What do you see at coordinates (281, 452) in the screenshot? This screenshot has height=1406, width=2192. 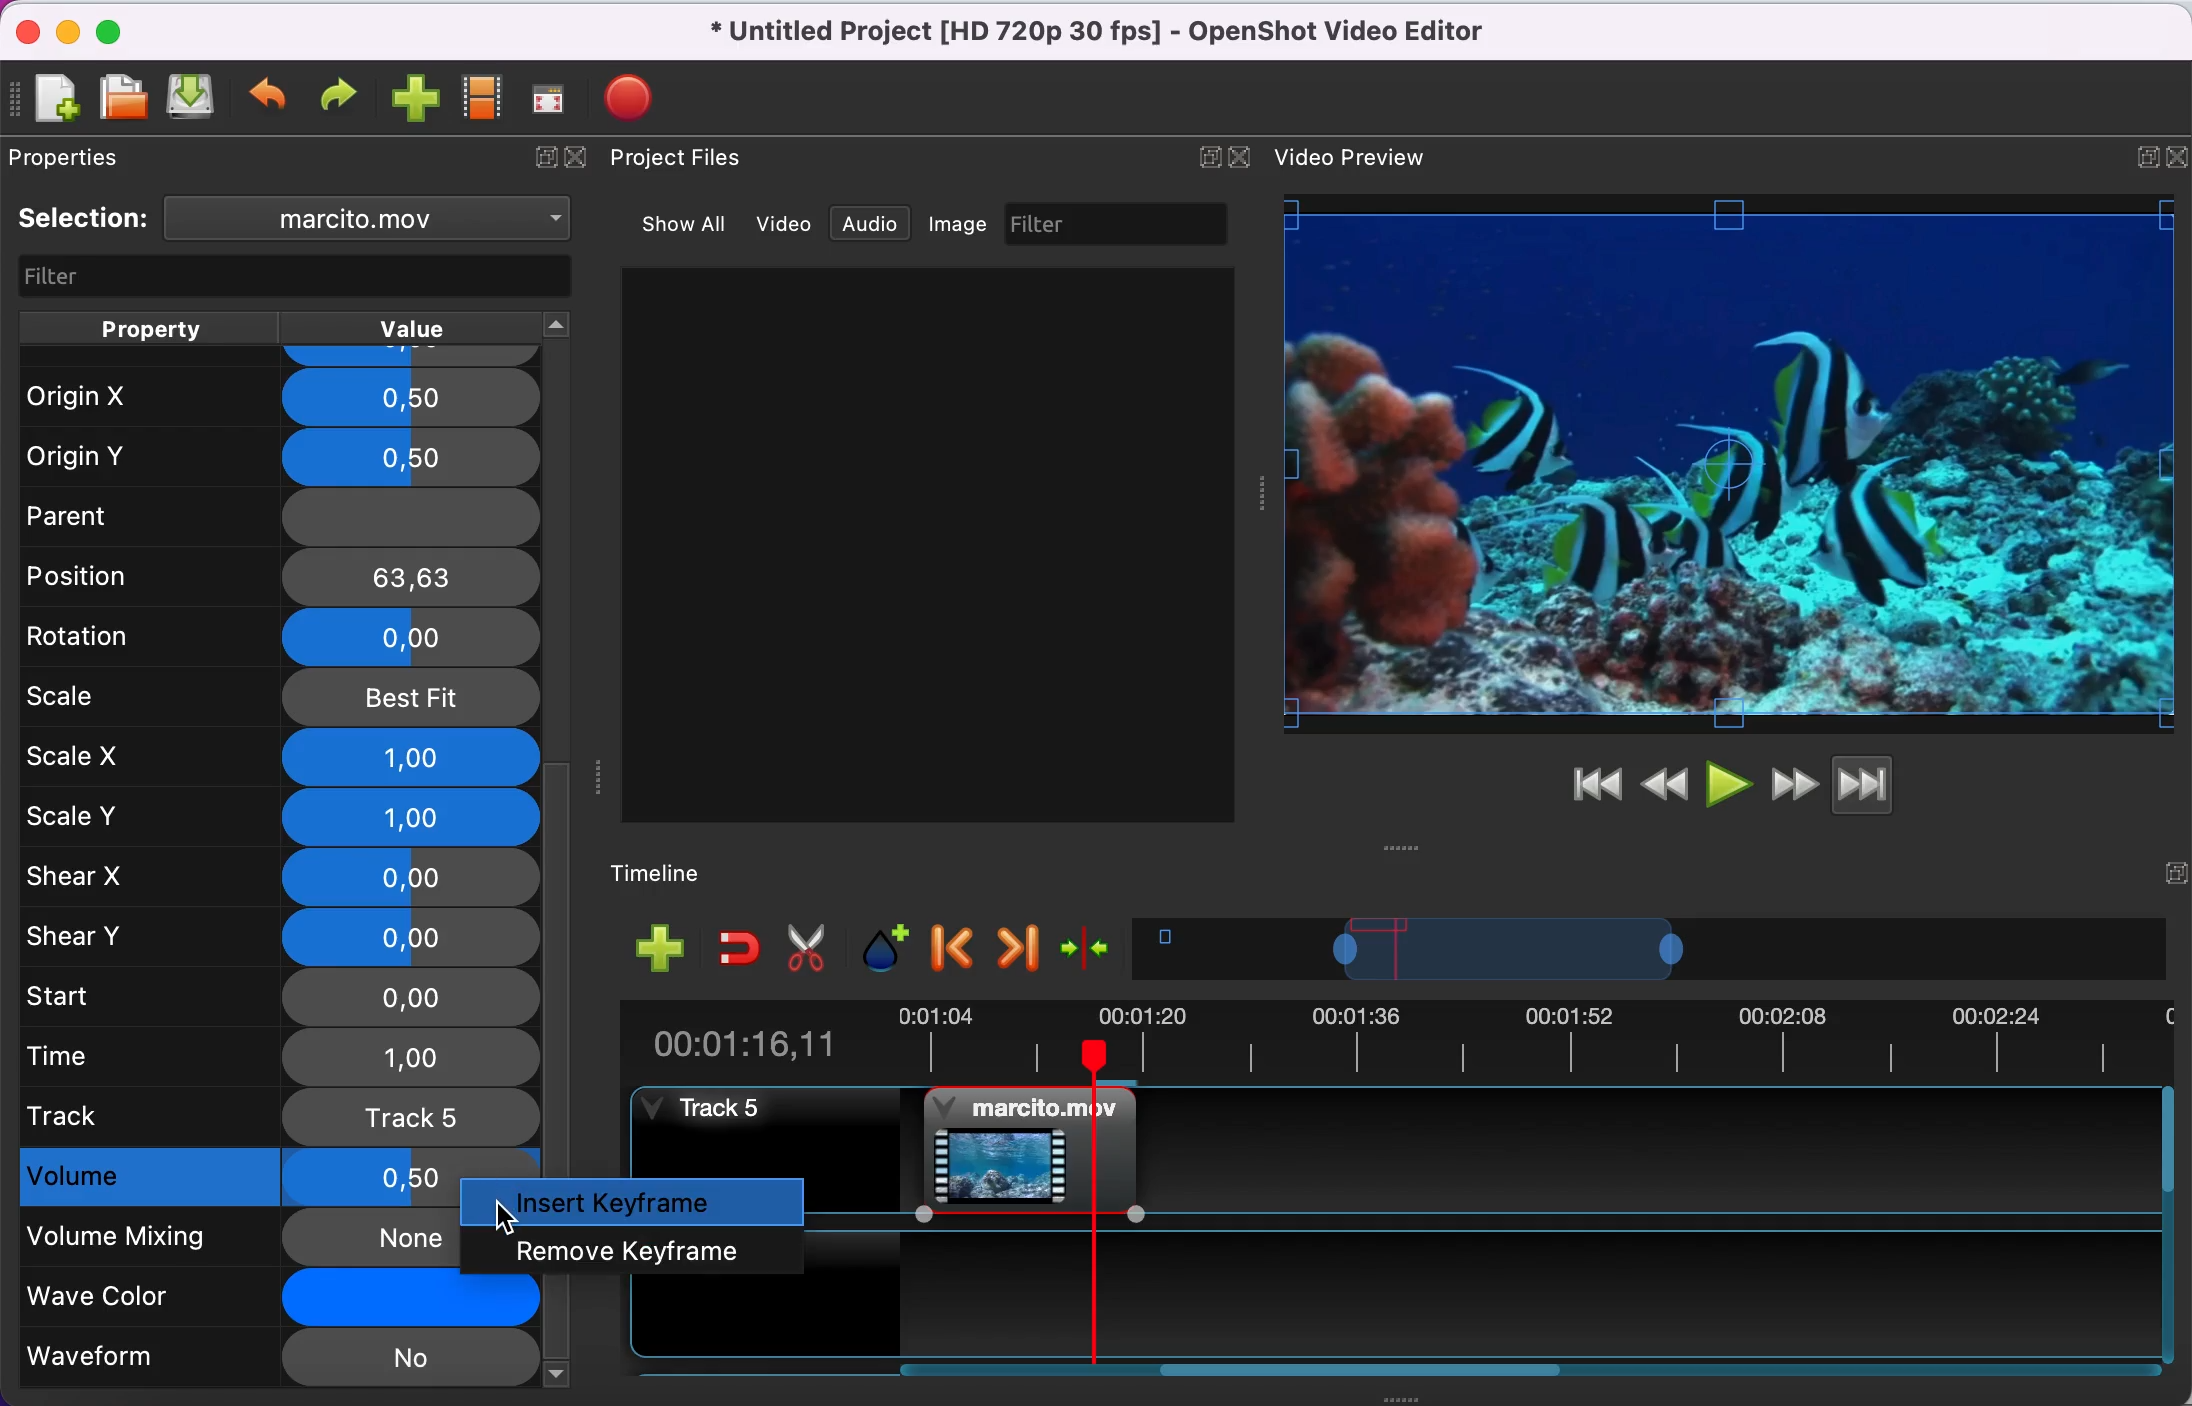 I see `origin y 0,5` at bounding box center [281, 452].